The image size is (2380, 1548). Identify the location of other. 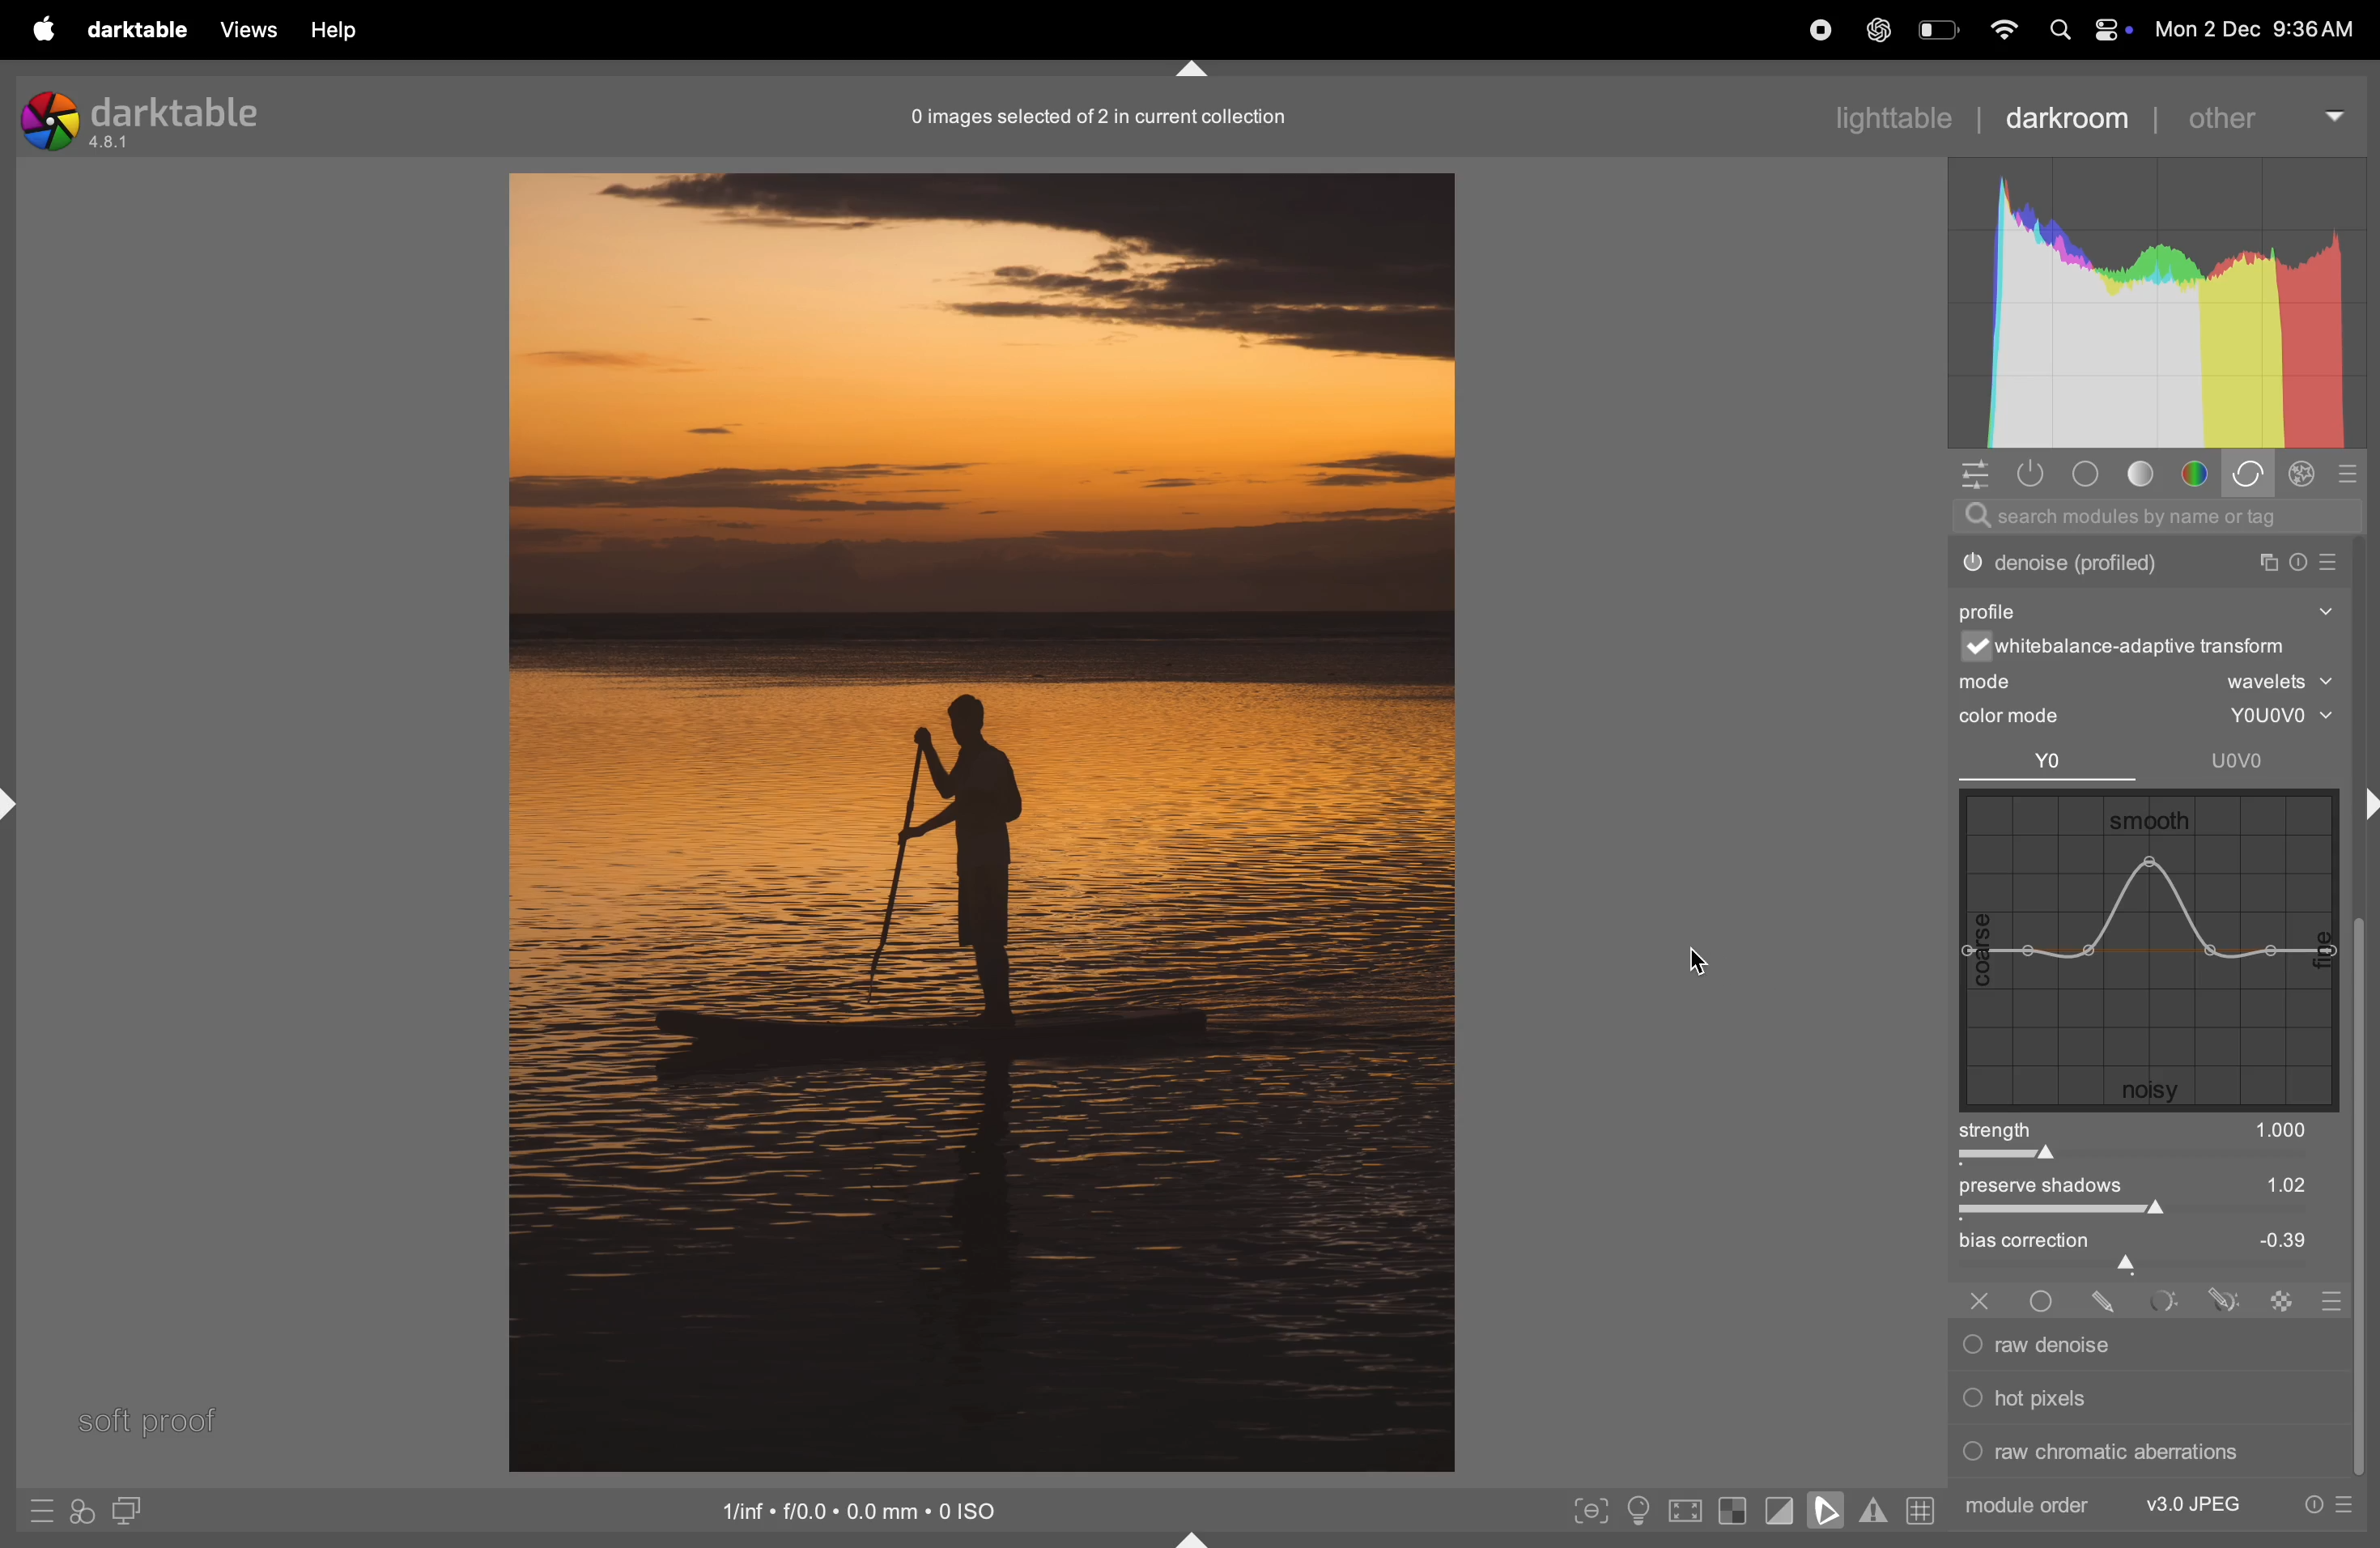
(2270, 112).